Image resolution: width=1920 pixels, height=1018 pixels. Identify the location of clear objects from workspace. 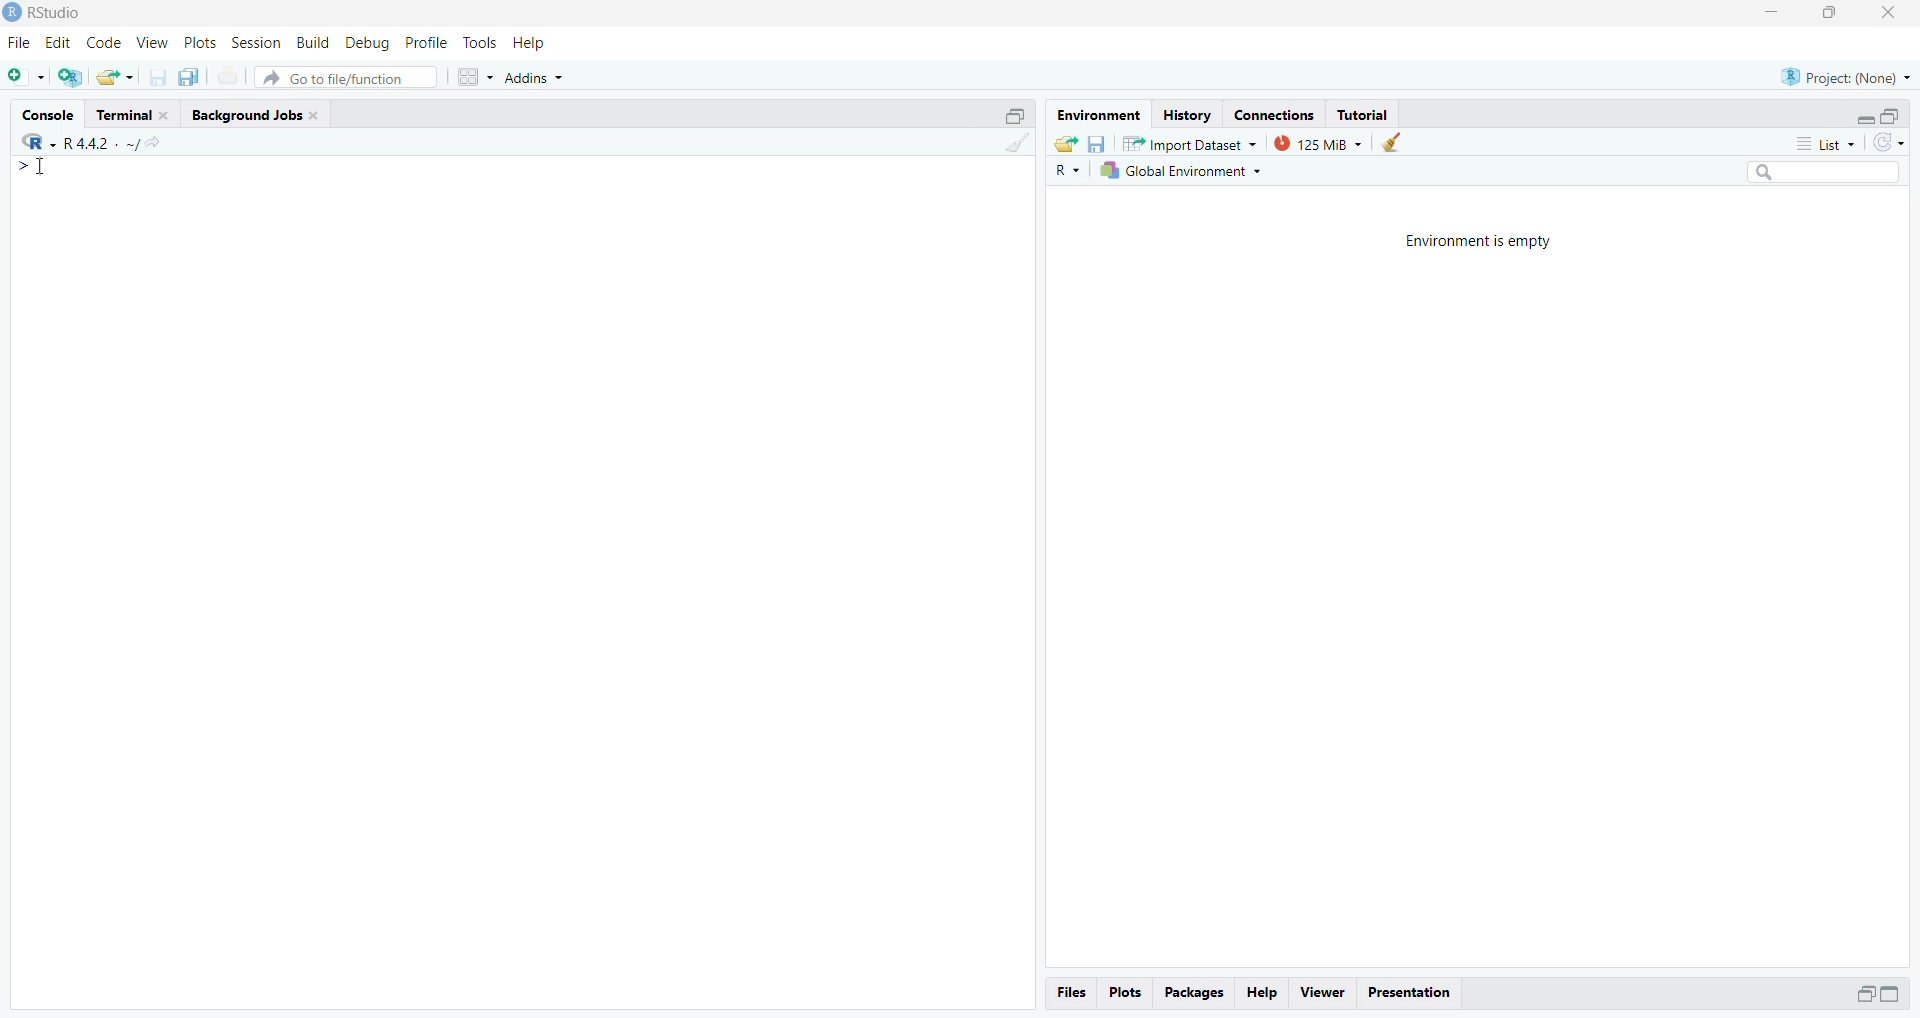
(1390, 142).